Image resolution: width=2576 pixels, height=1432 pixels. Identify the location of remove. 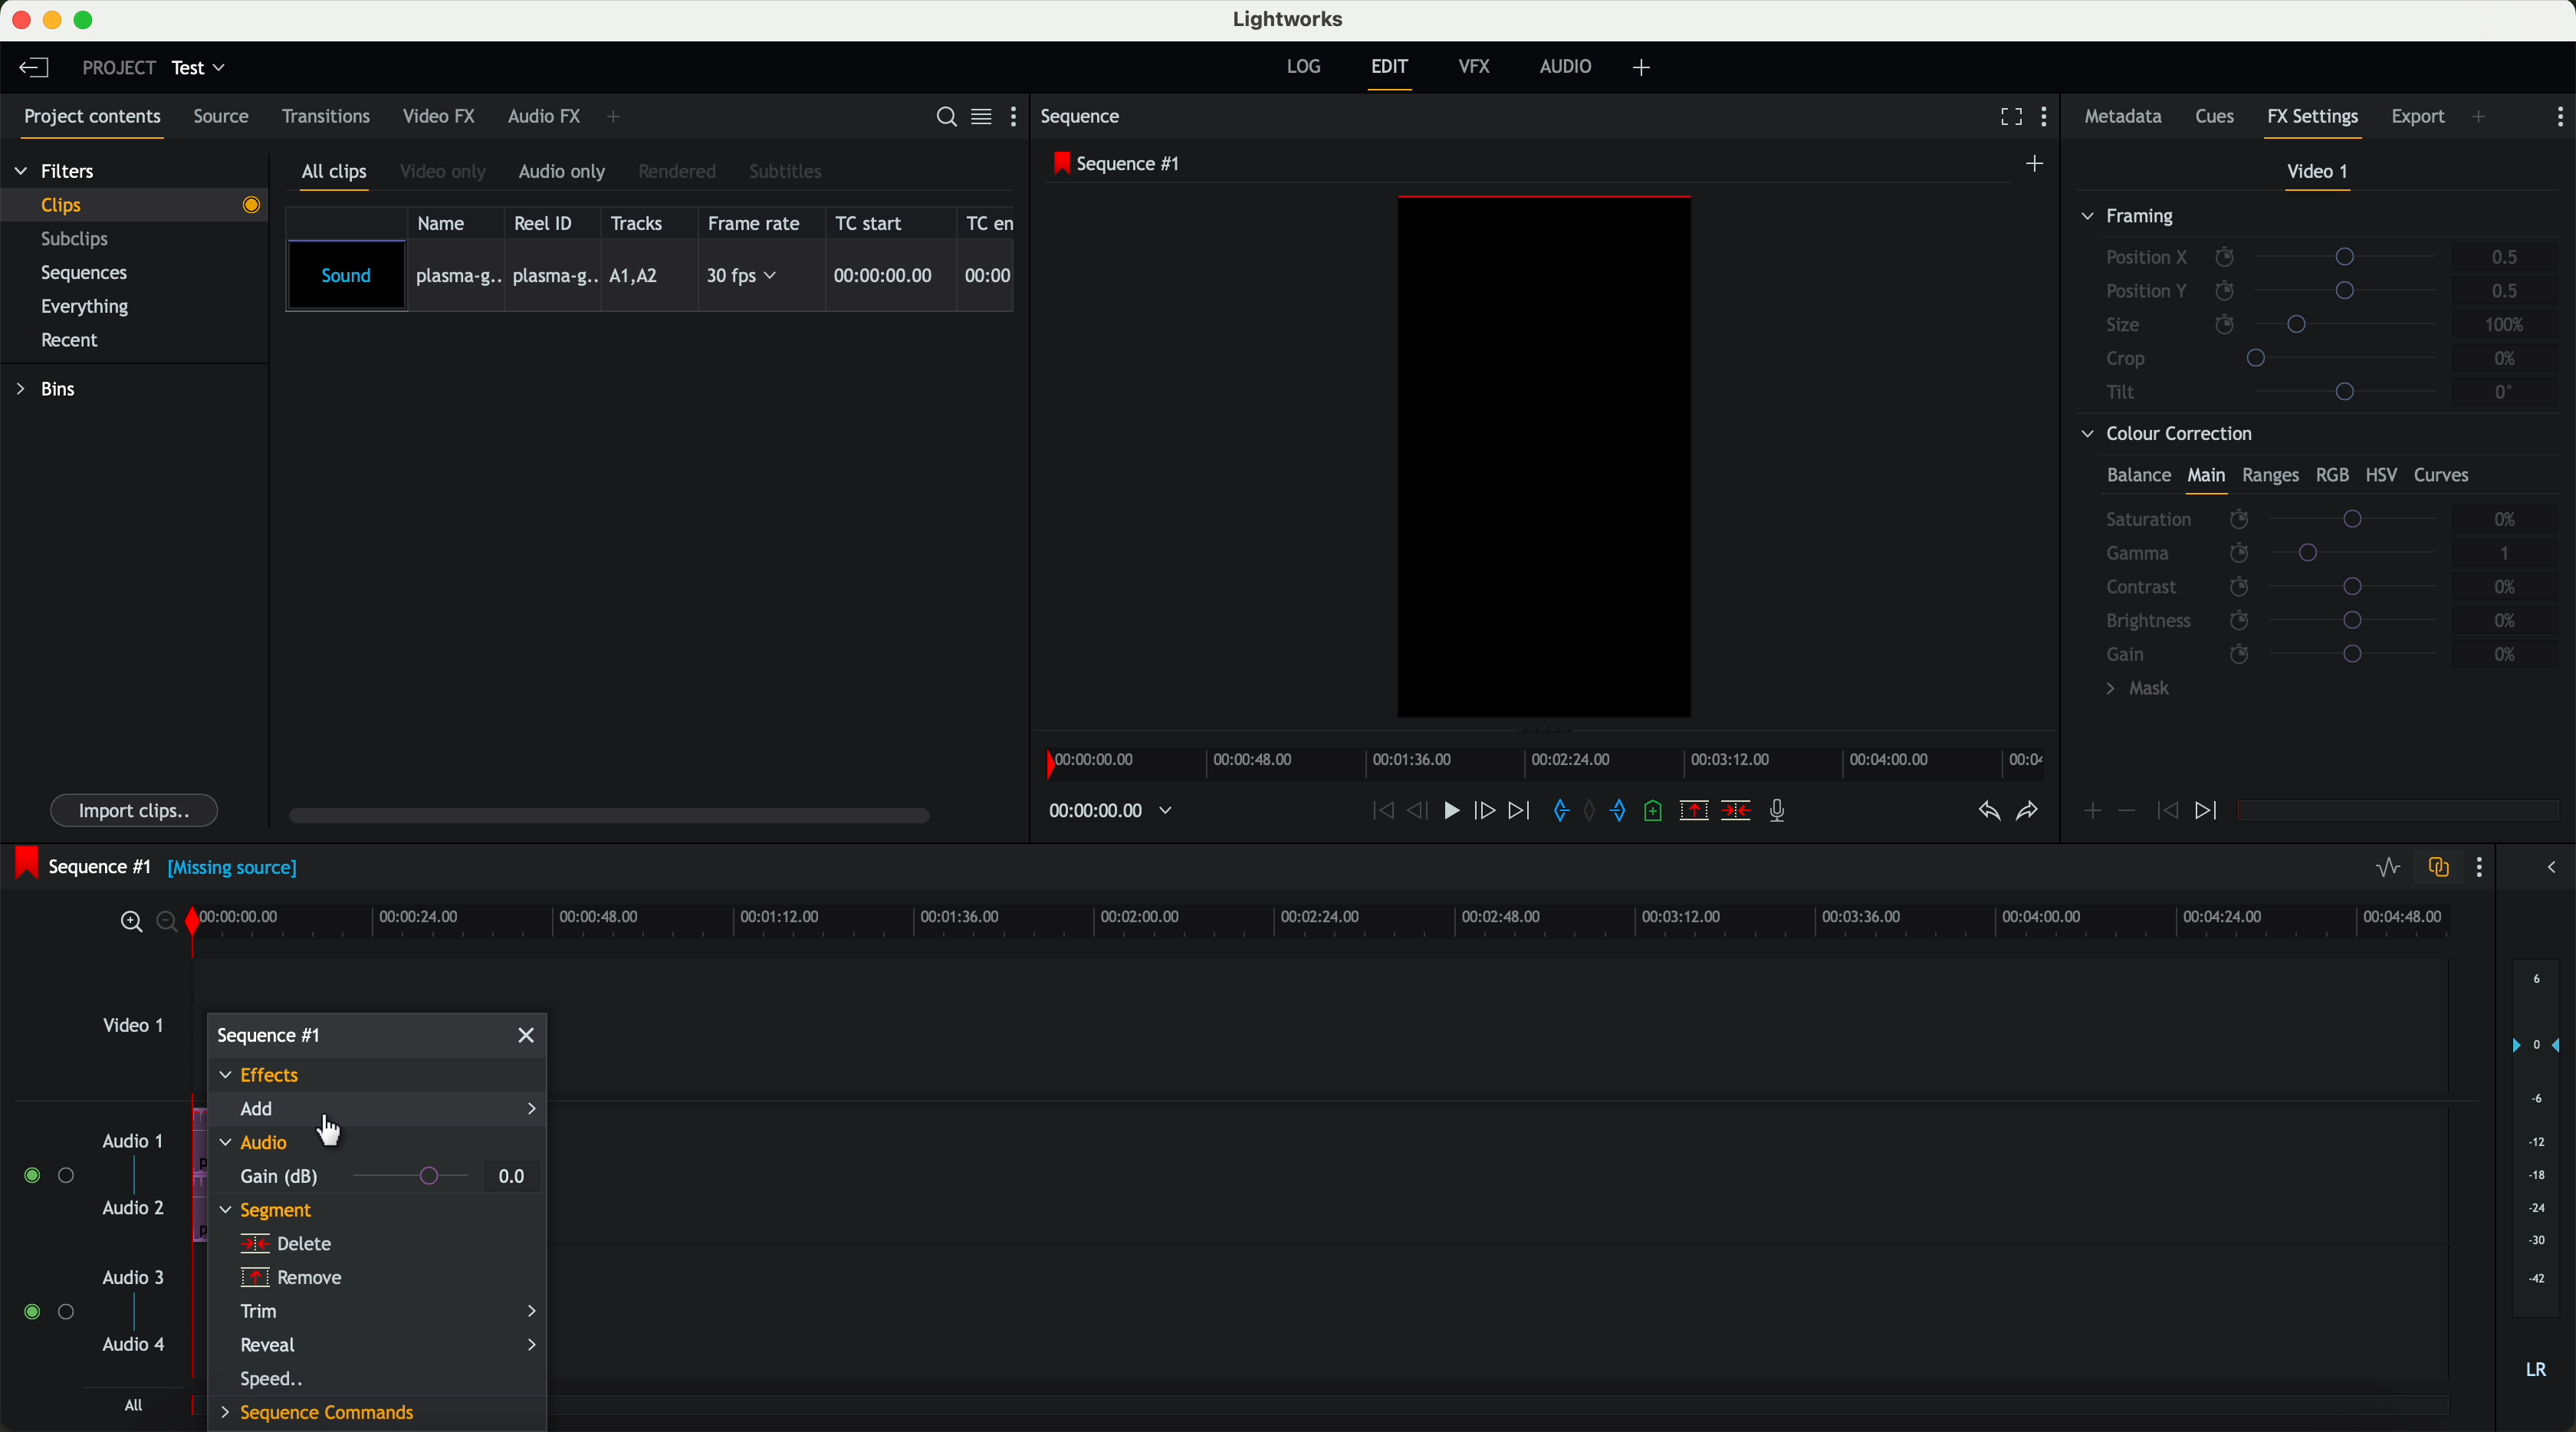
(287, 1278).